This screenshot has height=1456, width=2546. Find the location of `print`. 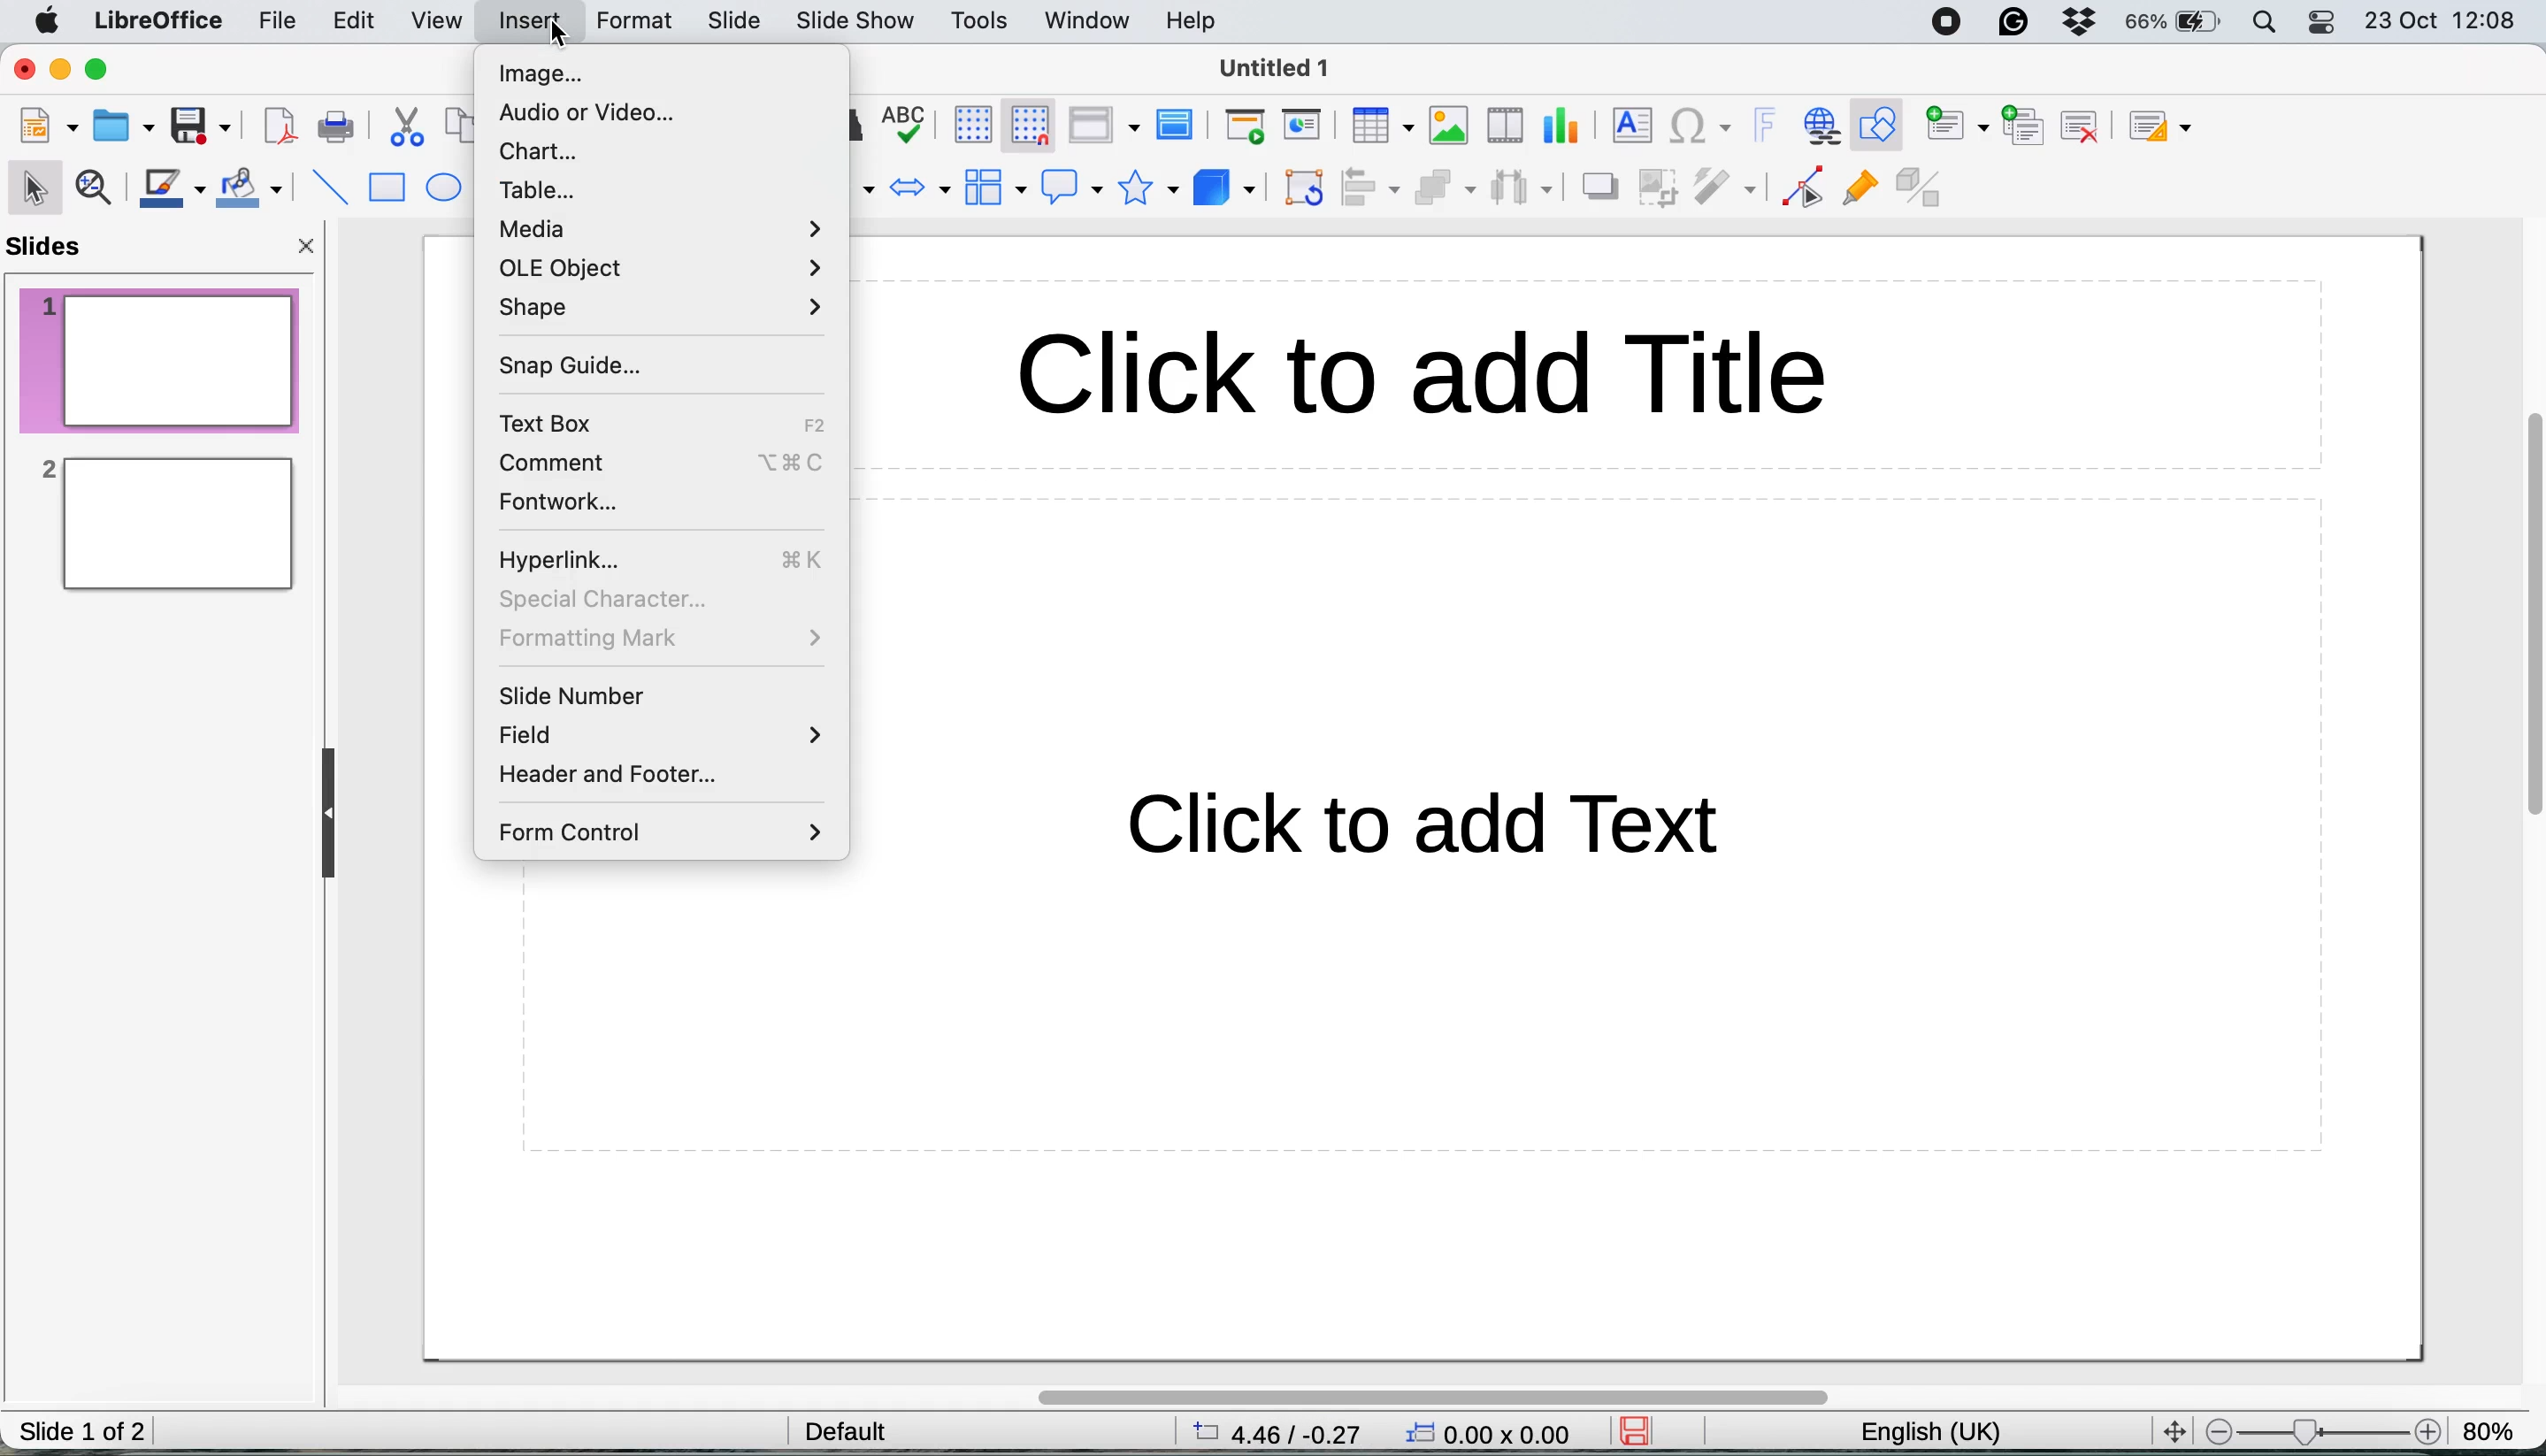

print is located at coordinates (335, 127).